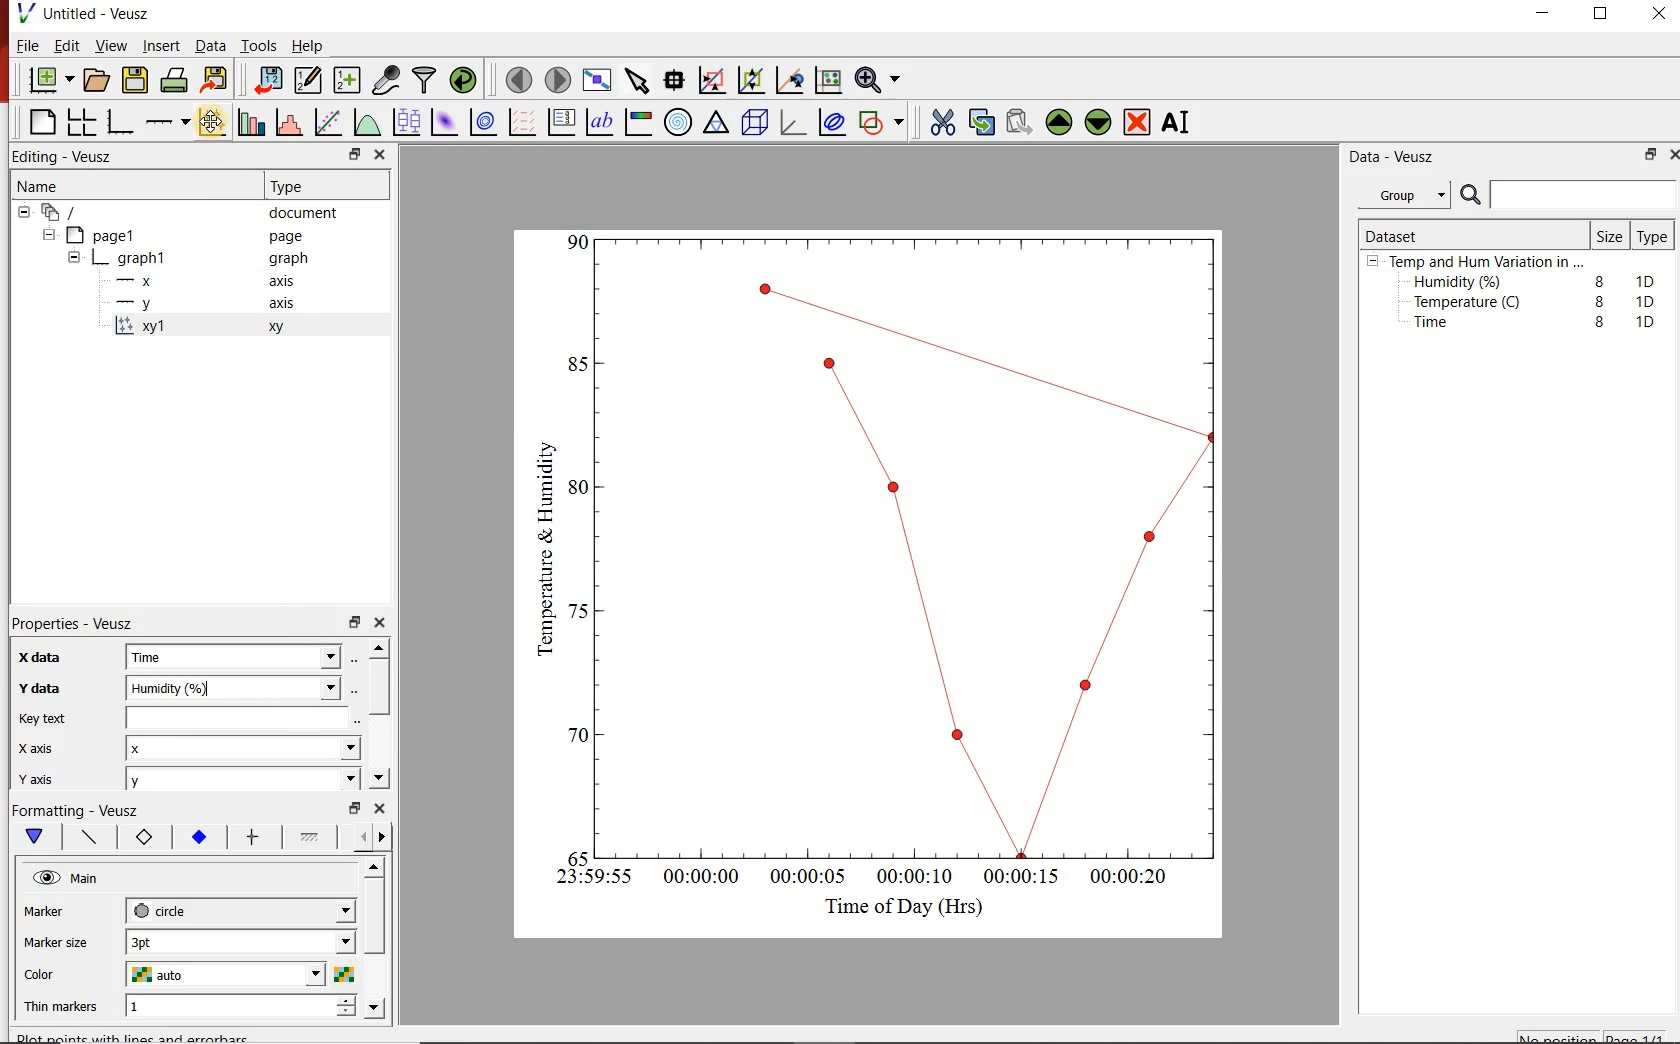 The width and height of the screenshot is (1680, 1044). Describe the element at coordinates (181, 688) in the screenshot. I see `Humidity (%)` at that location.